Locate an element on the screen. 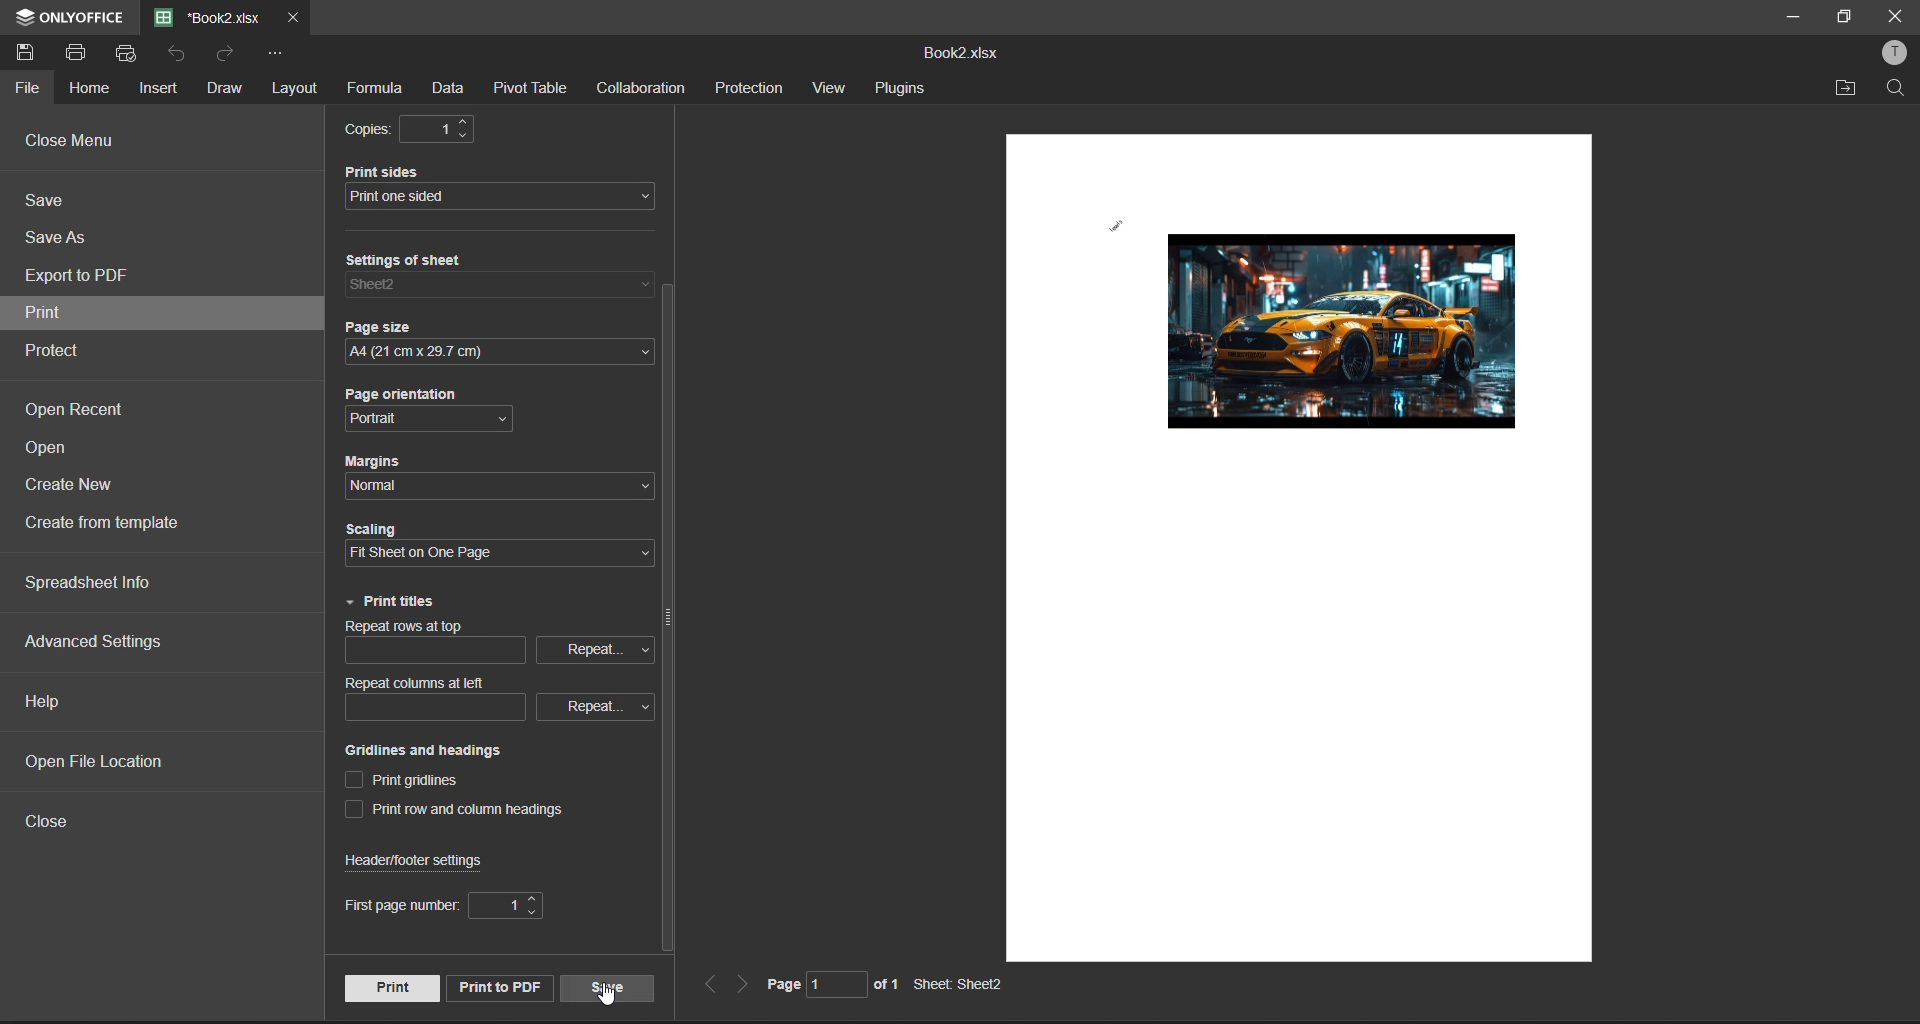 This screenshot has width=1920, height=1024. save is located at coordinates (55, 203).